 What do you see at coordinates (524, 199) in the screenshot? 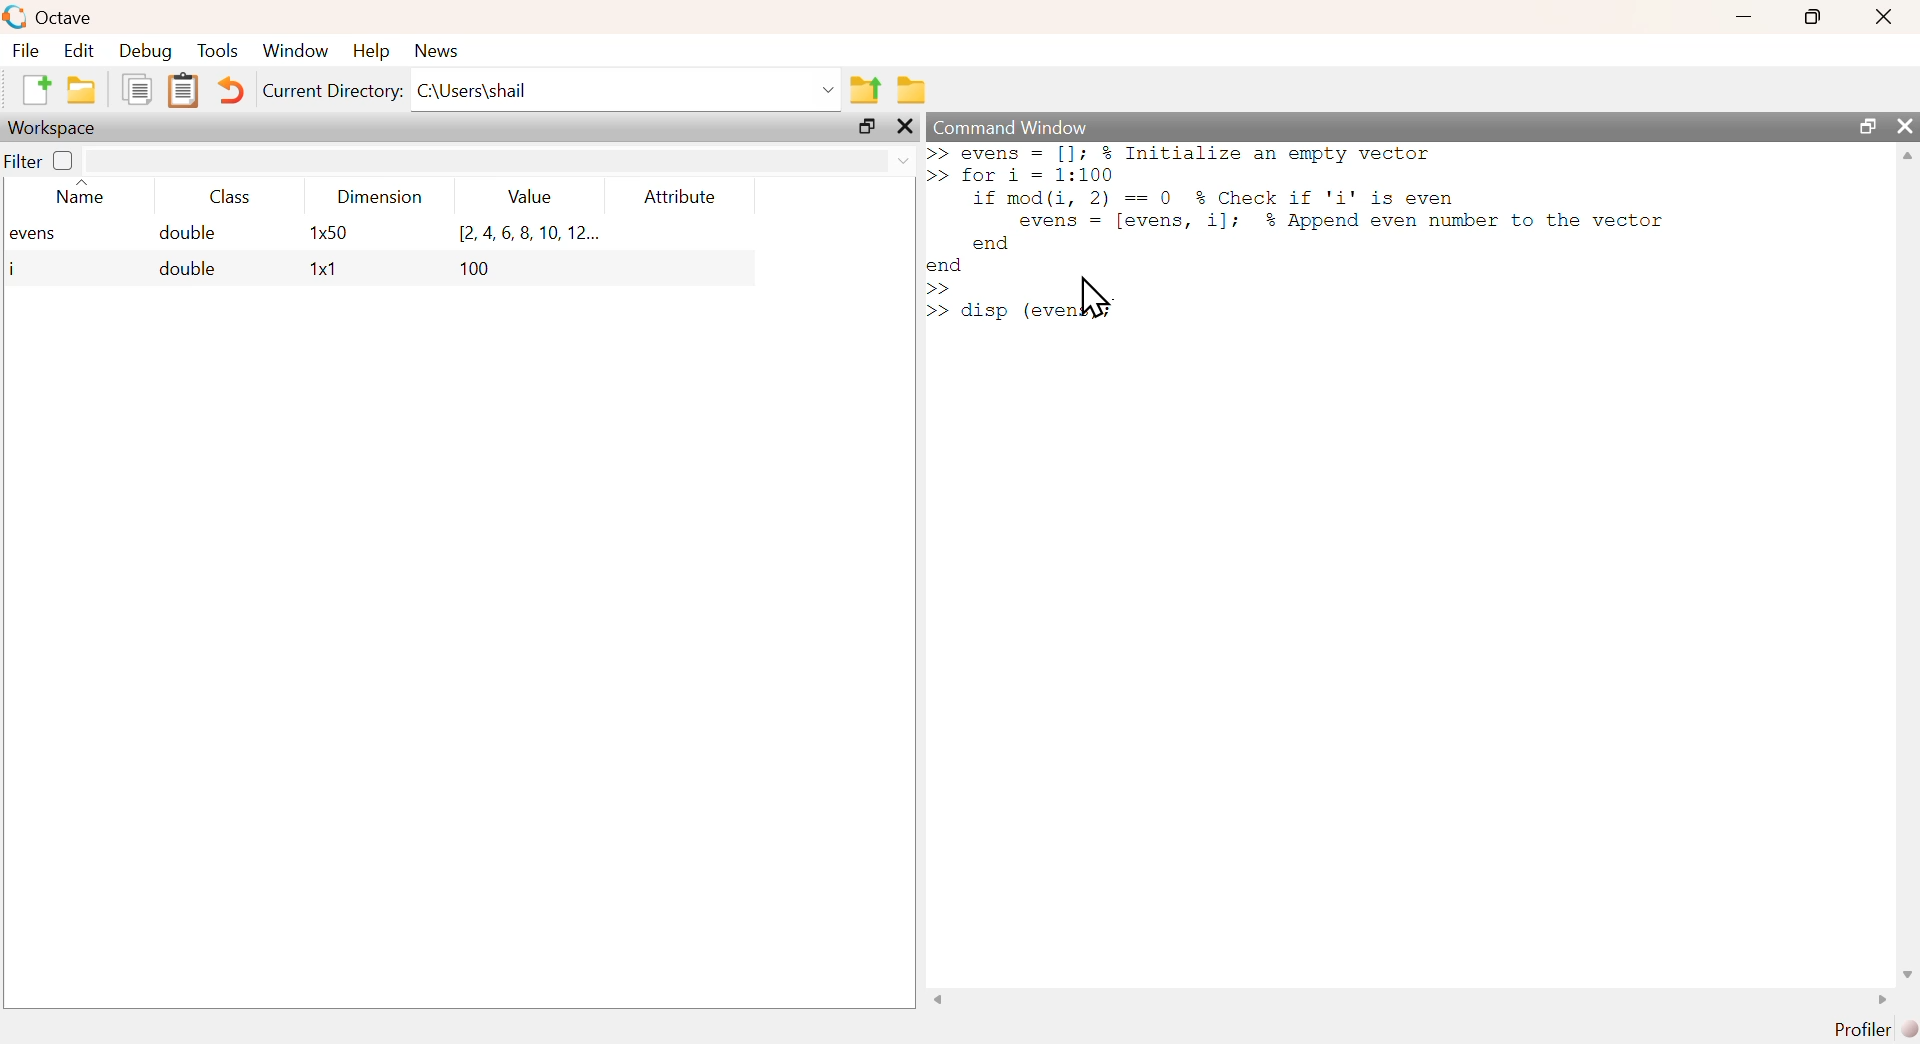
I see `value` at bounding box center [524, 199].